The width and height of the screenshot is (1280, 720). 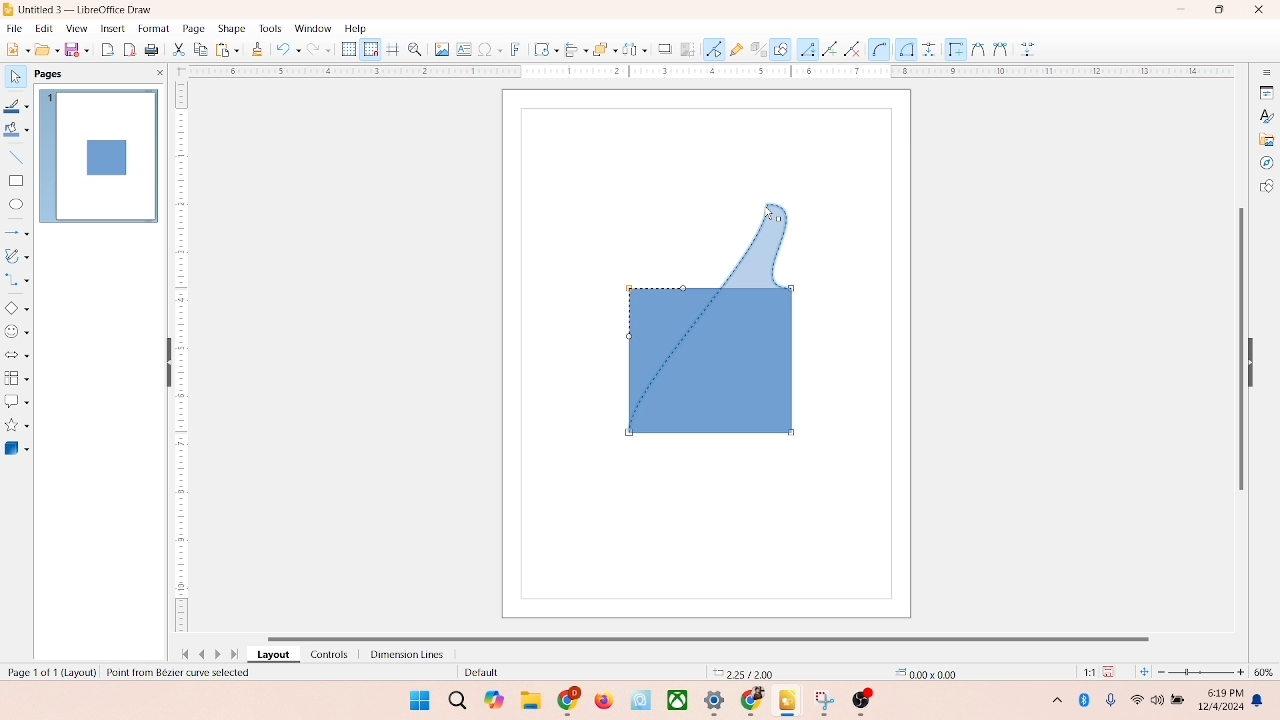 I want to click on print, so click(x=154, y=51).